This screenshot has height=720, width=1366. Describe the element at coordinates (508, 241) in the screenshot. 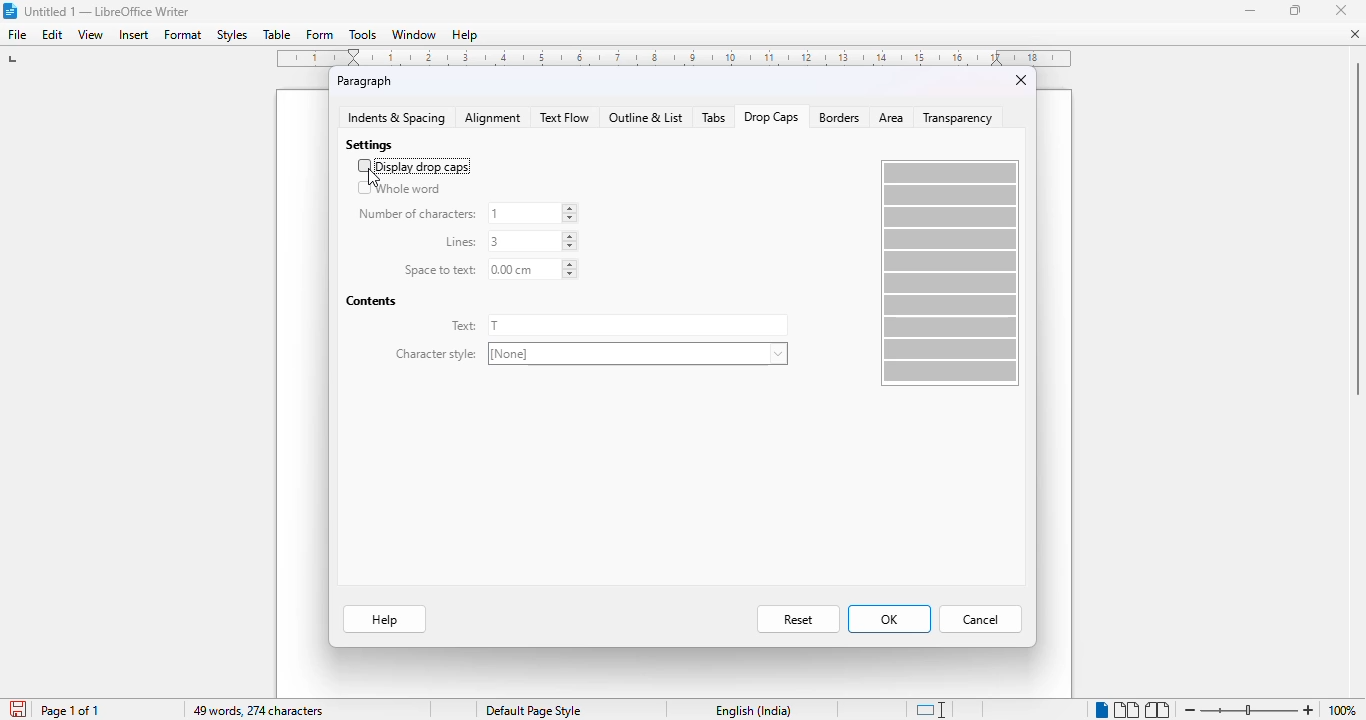

I see `lines: 3` at that location.